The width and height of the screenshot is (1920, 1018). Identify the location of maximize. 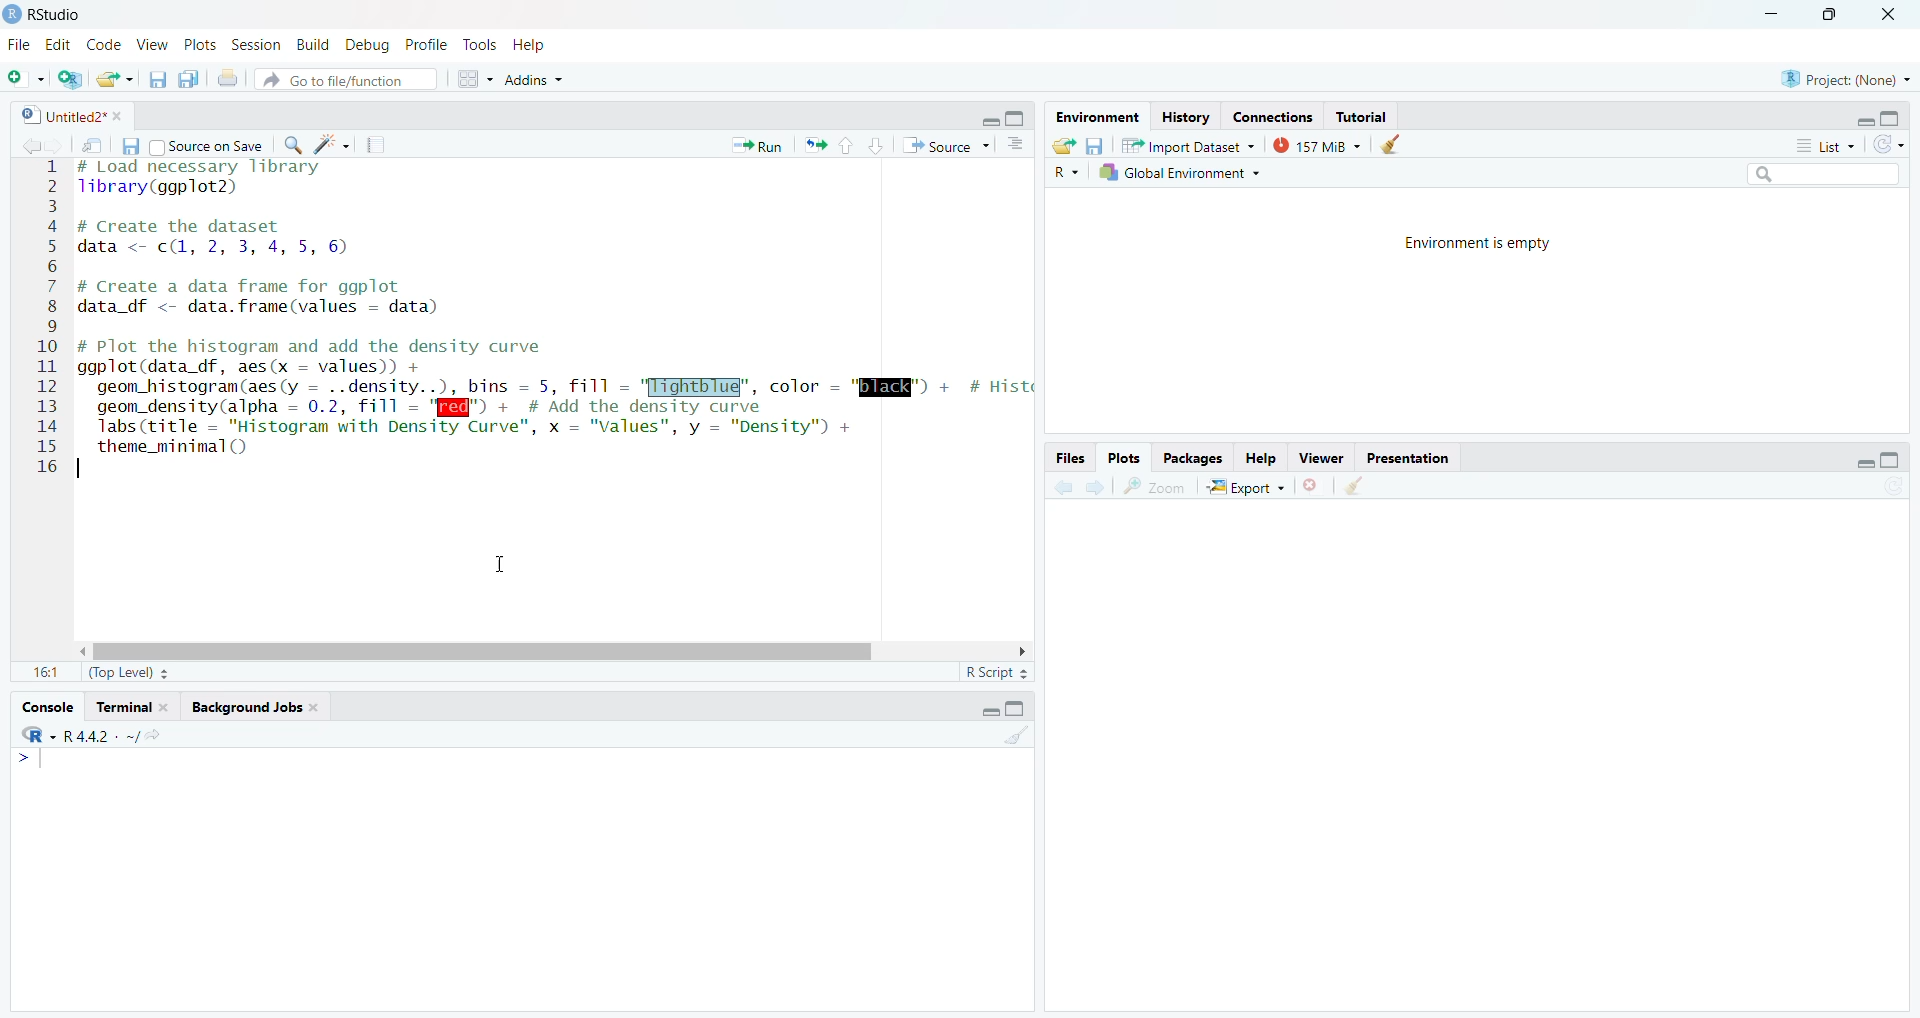
(1891, 461).